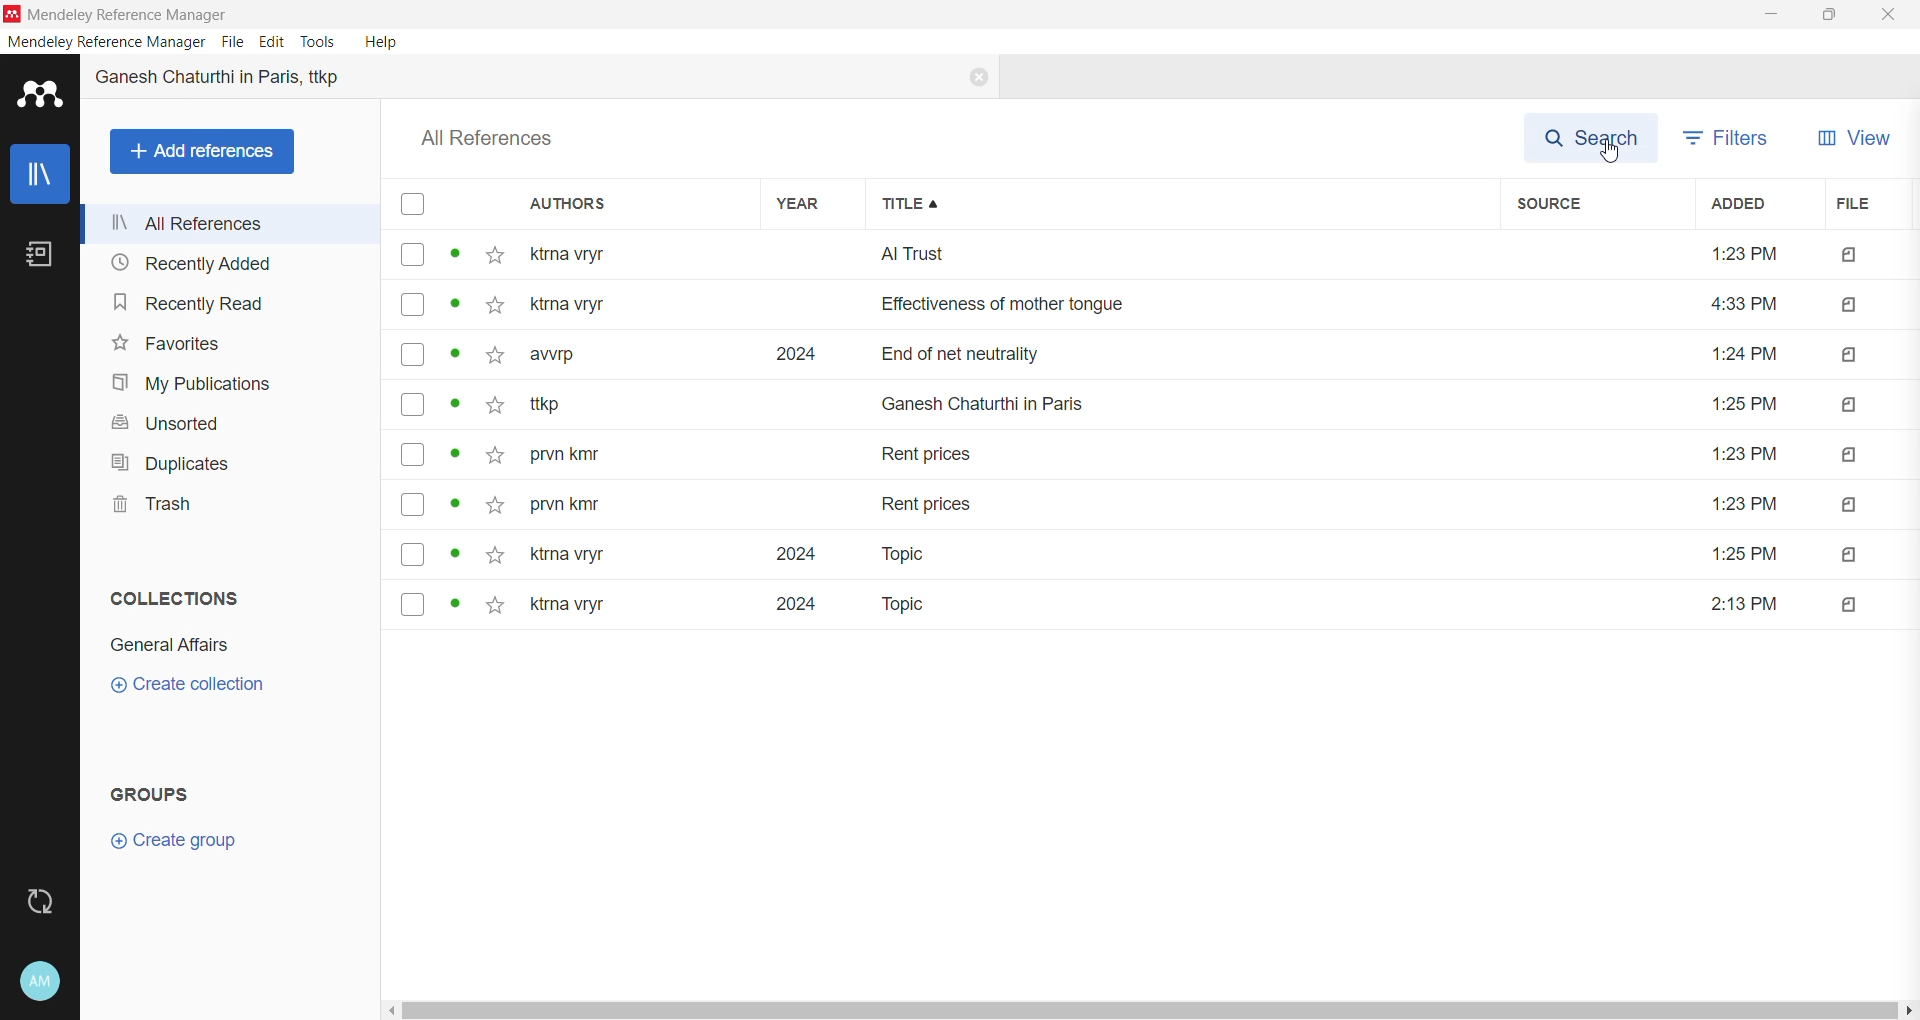 This screenshot has height=1020, width=1920. I want to click on Edit, so click(271, 42).